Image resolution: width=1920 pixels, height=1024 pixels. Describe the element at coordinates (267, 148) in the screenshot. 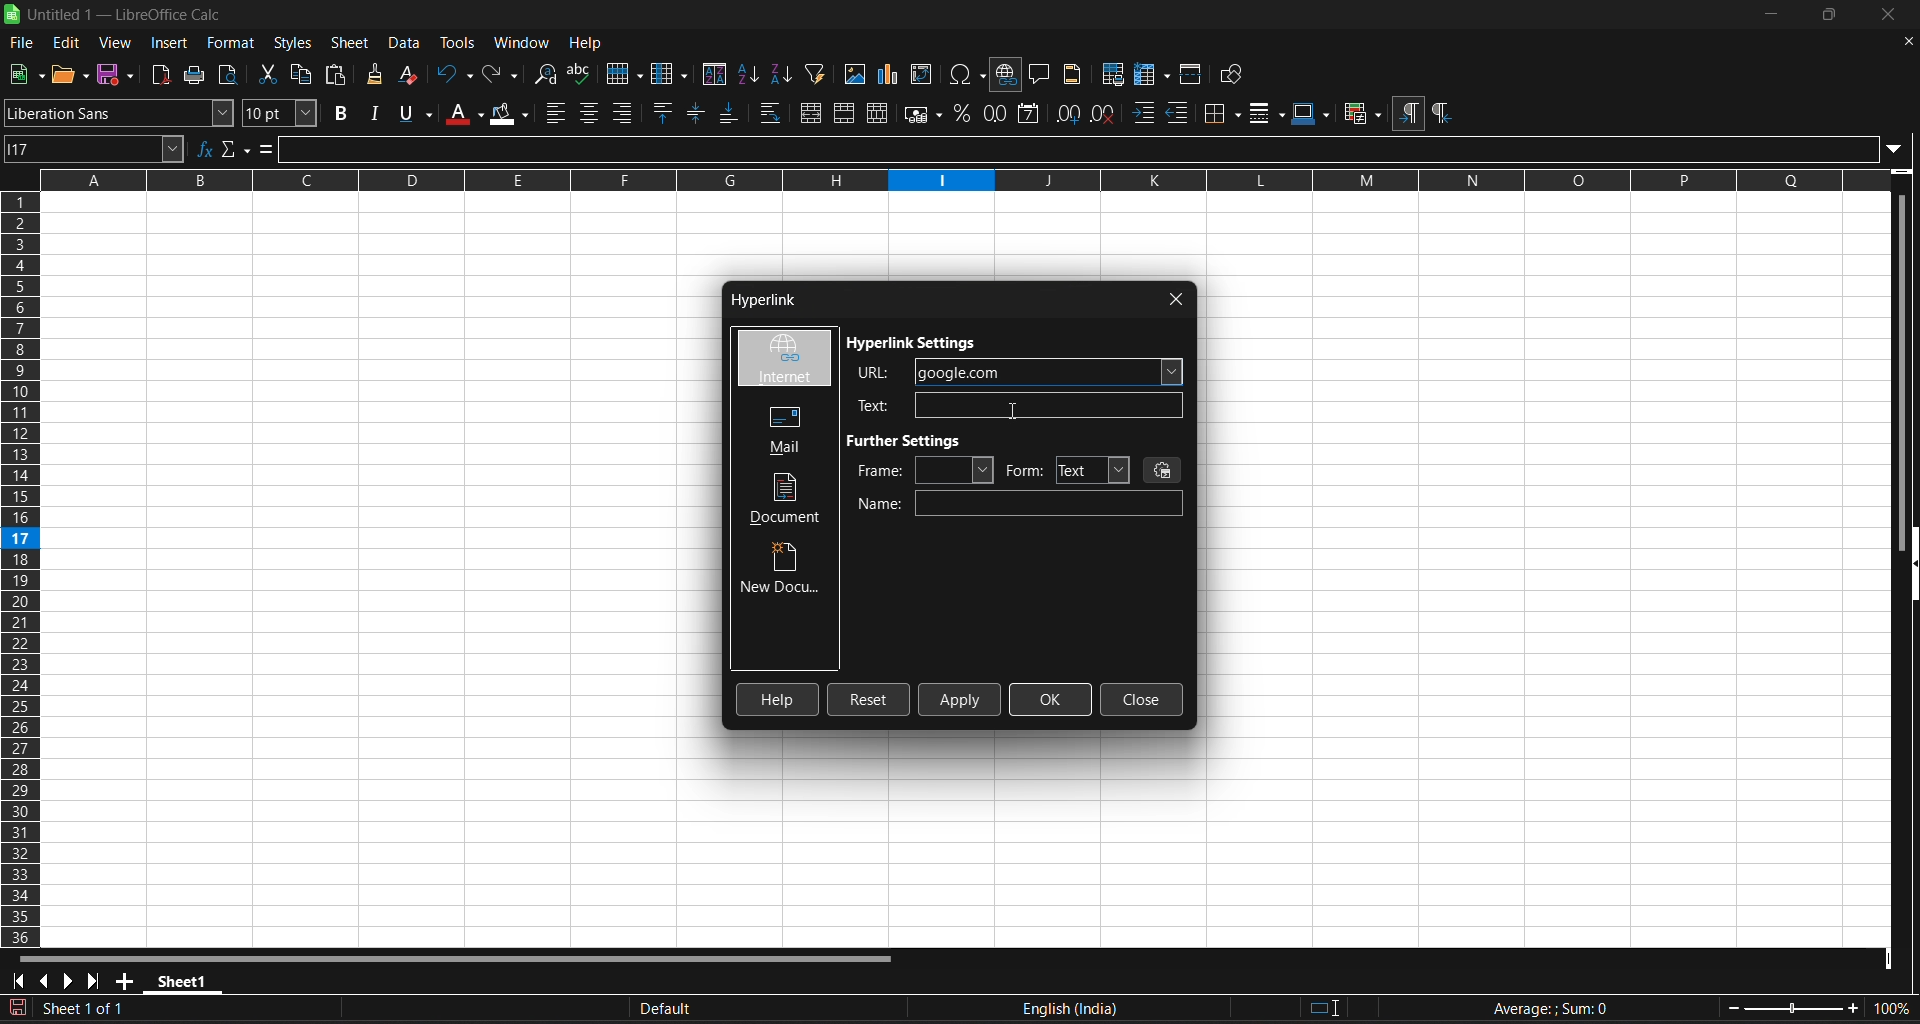

I see `formula` at that location.